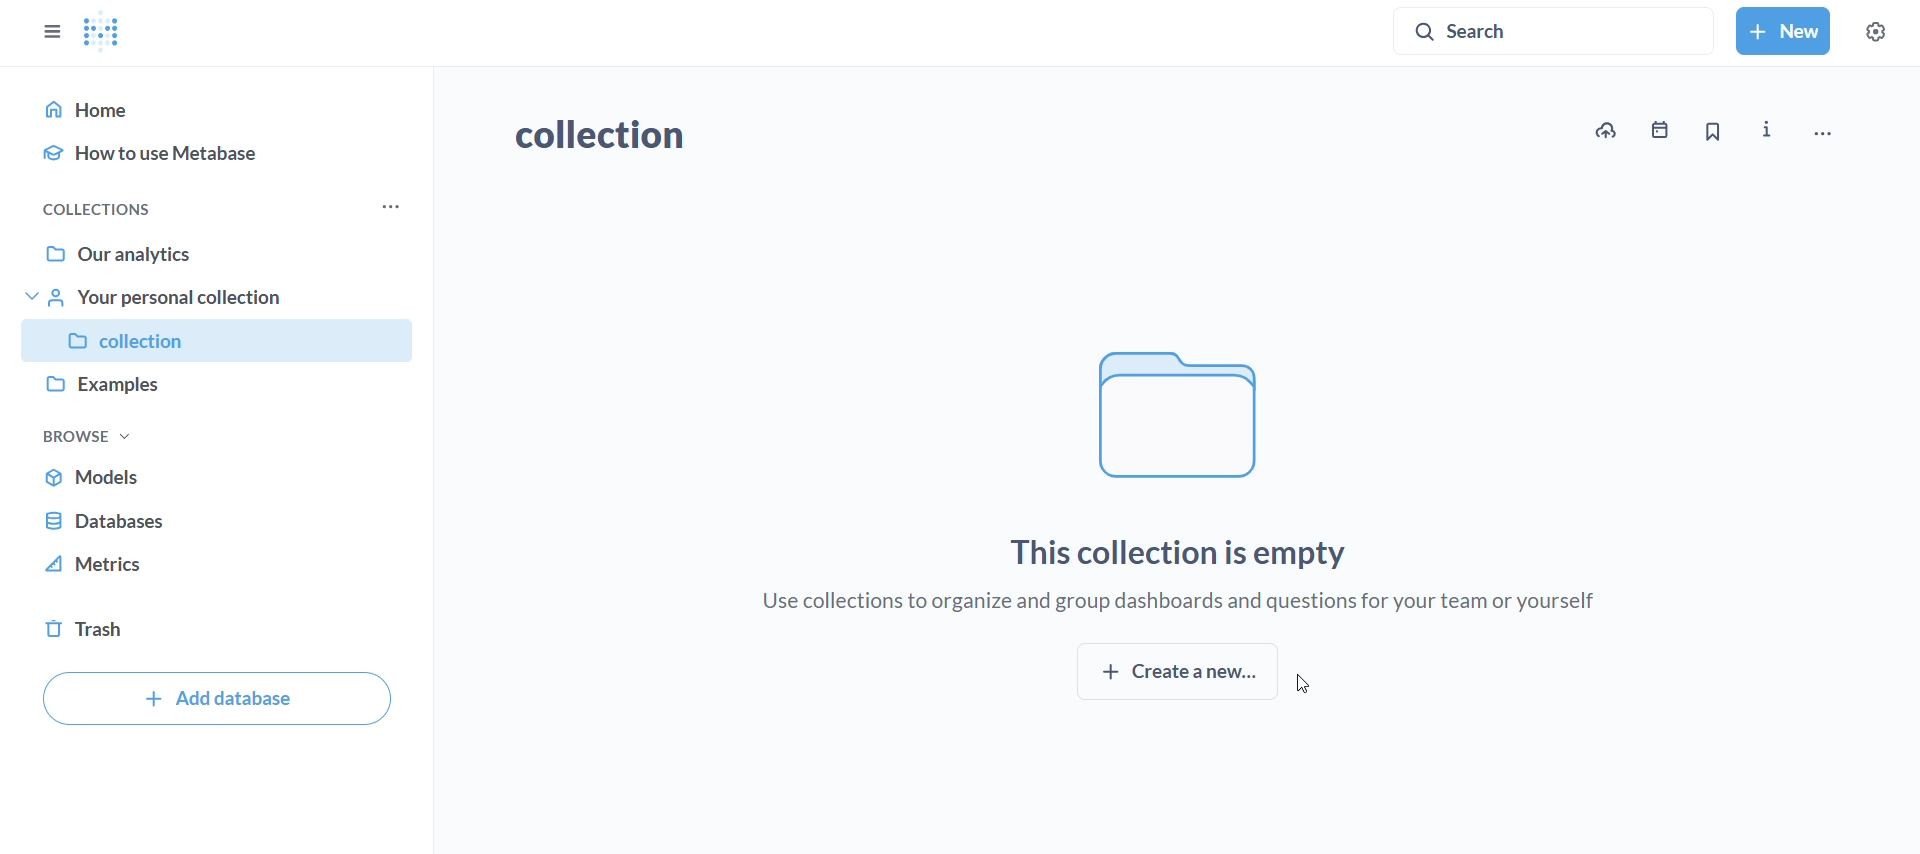  What do you see at coordinates (218, 517) in the screenshot?
I see `database` at bounding box center [218, 517].